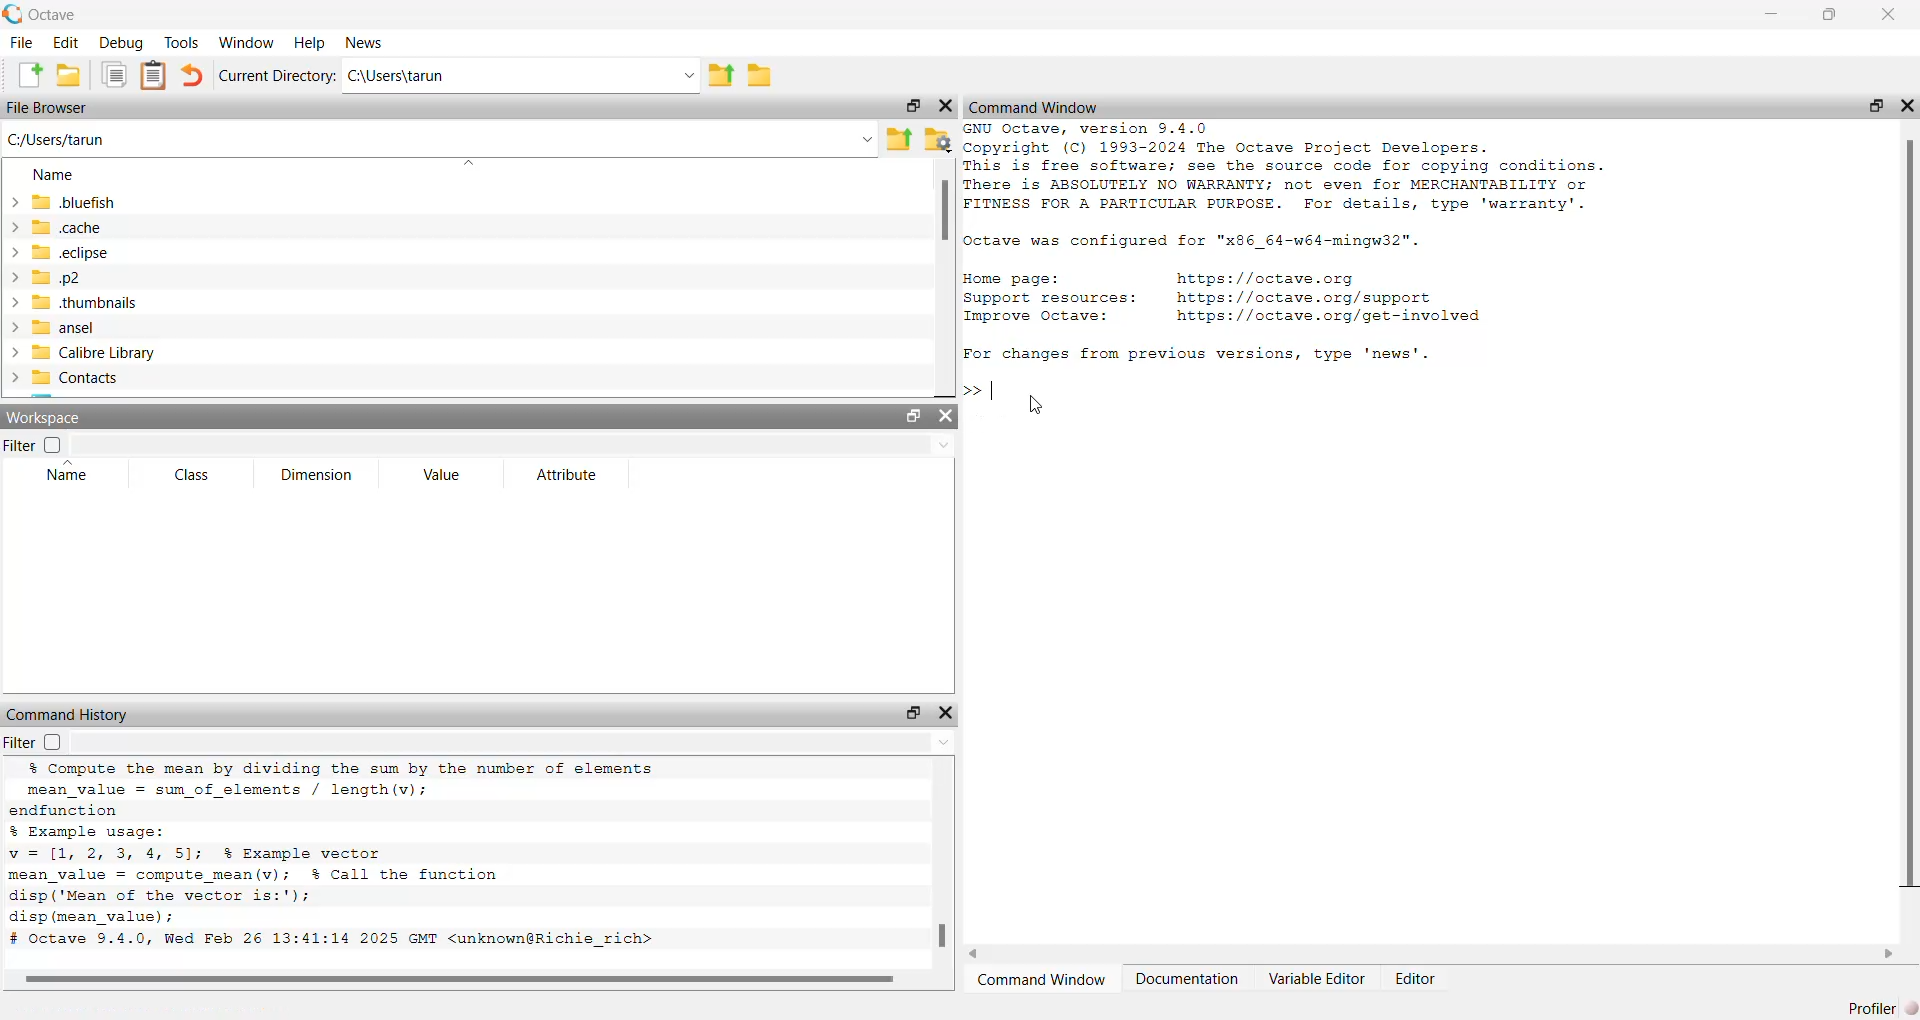 Image resolution: width=1920 pixels, height=1020 pixels. Describe the element at coordinates (442, 474) in the screenshot. I see `Value` at that location.